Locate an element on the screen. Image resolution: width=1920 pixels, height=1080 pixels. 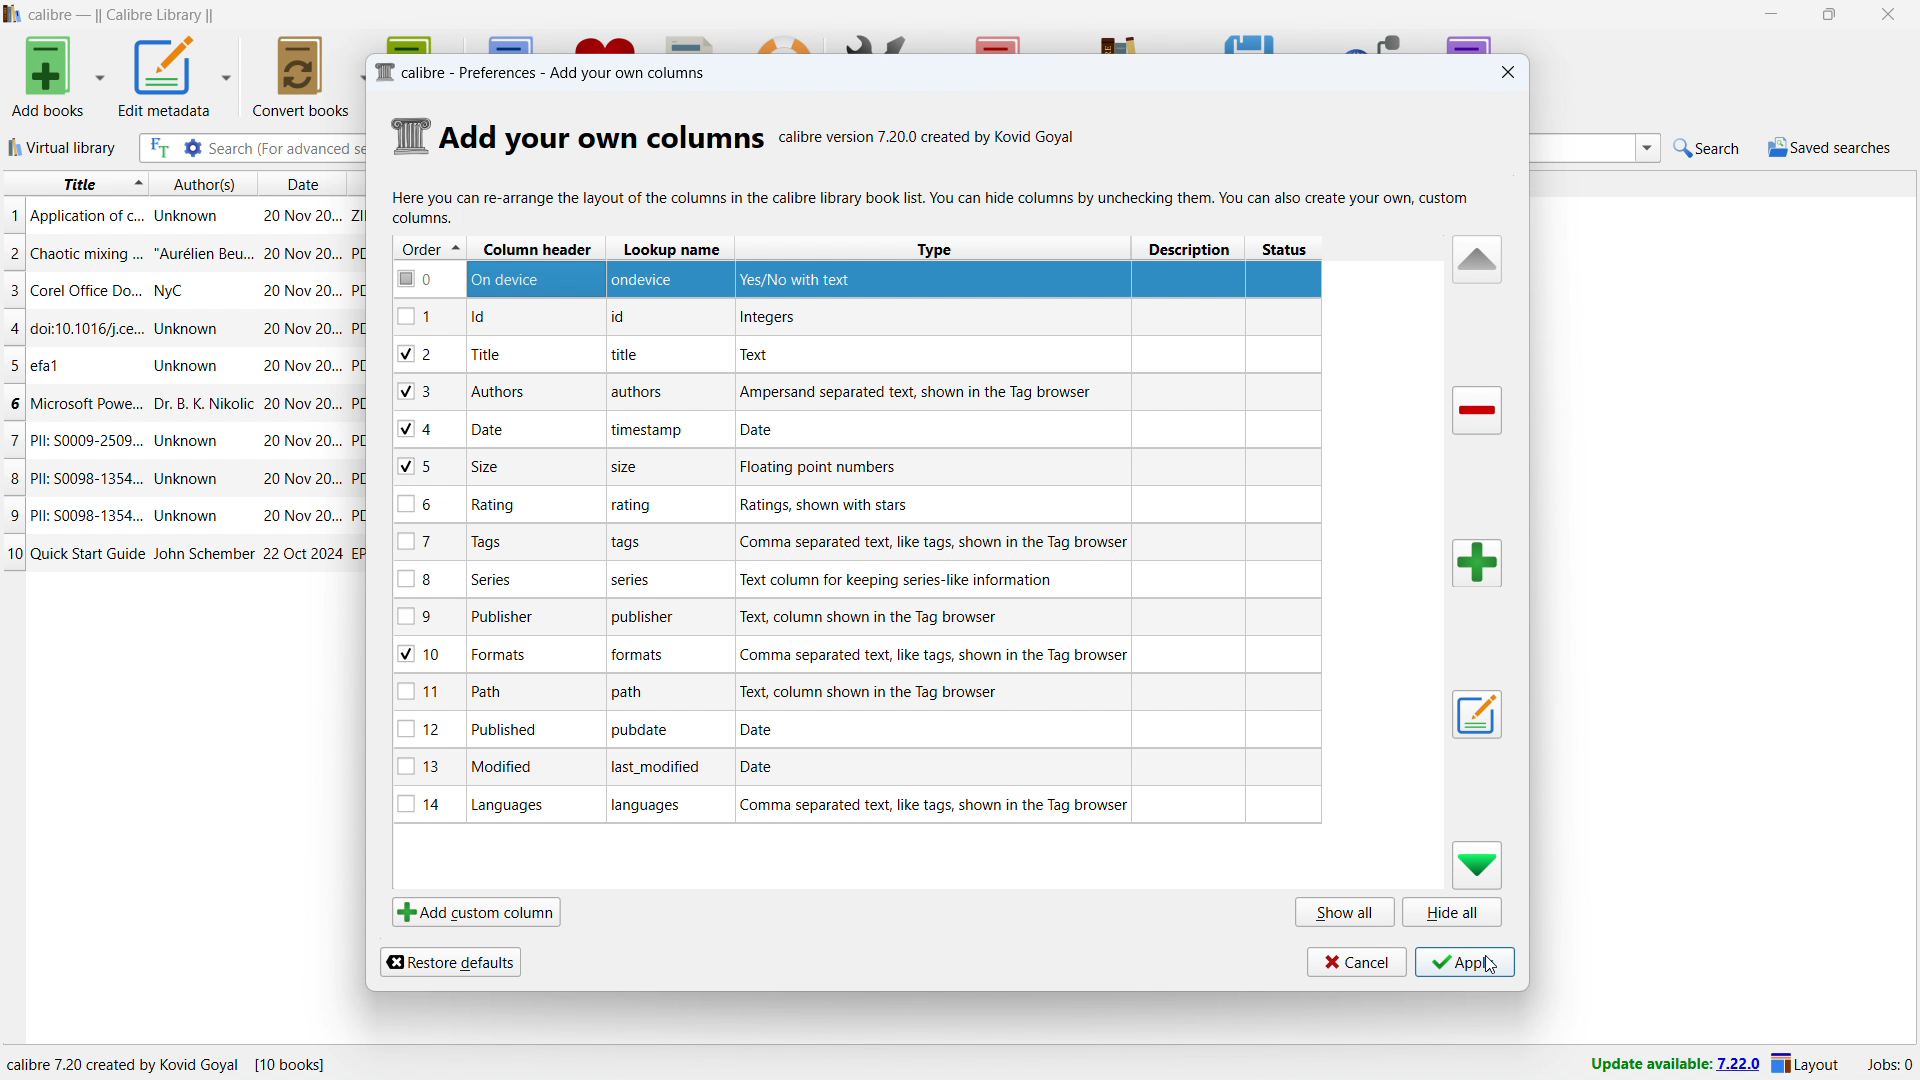
path is located at coordinates (637, 693).